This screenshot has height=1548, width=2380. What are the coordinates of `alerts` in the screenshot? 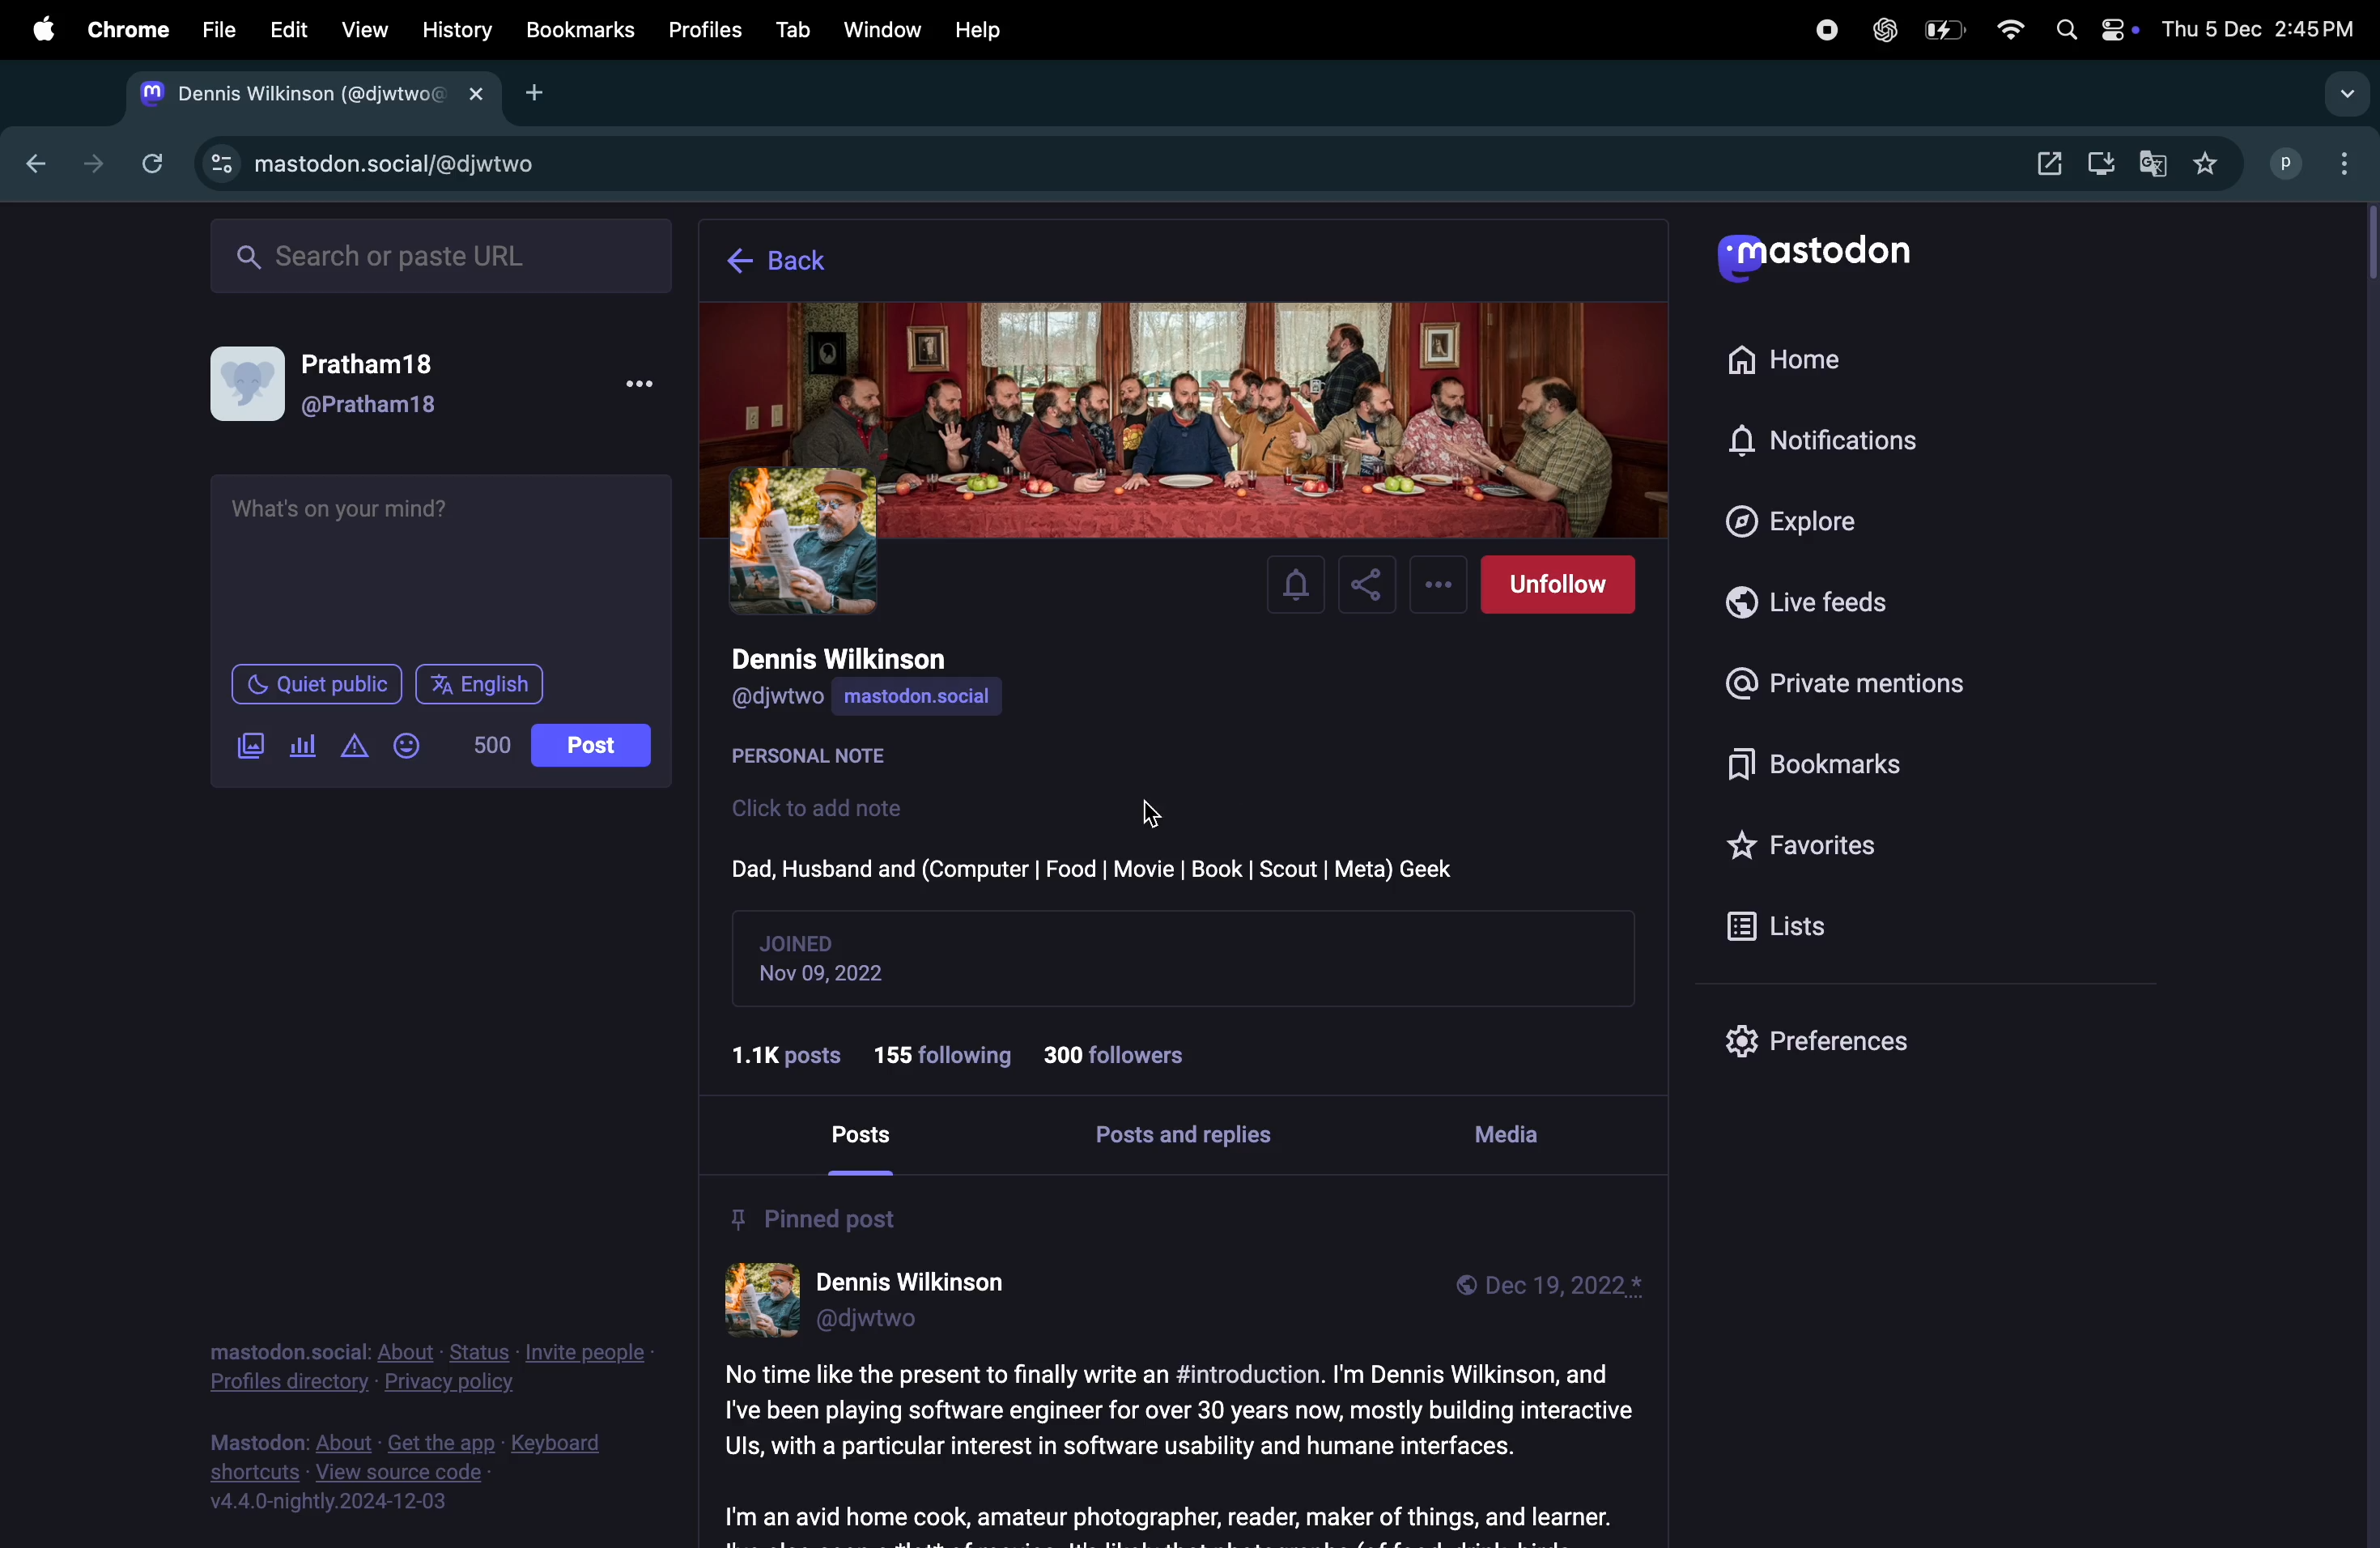 It's located at (1301, 585).